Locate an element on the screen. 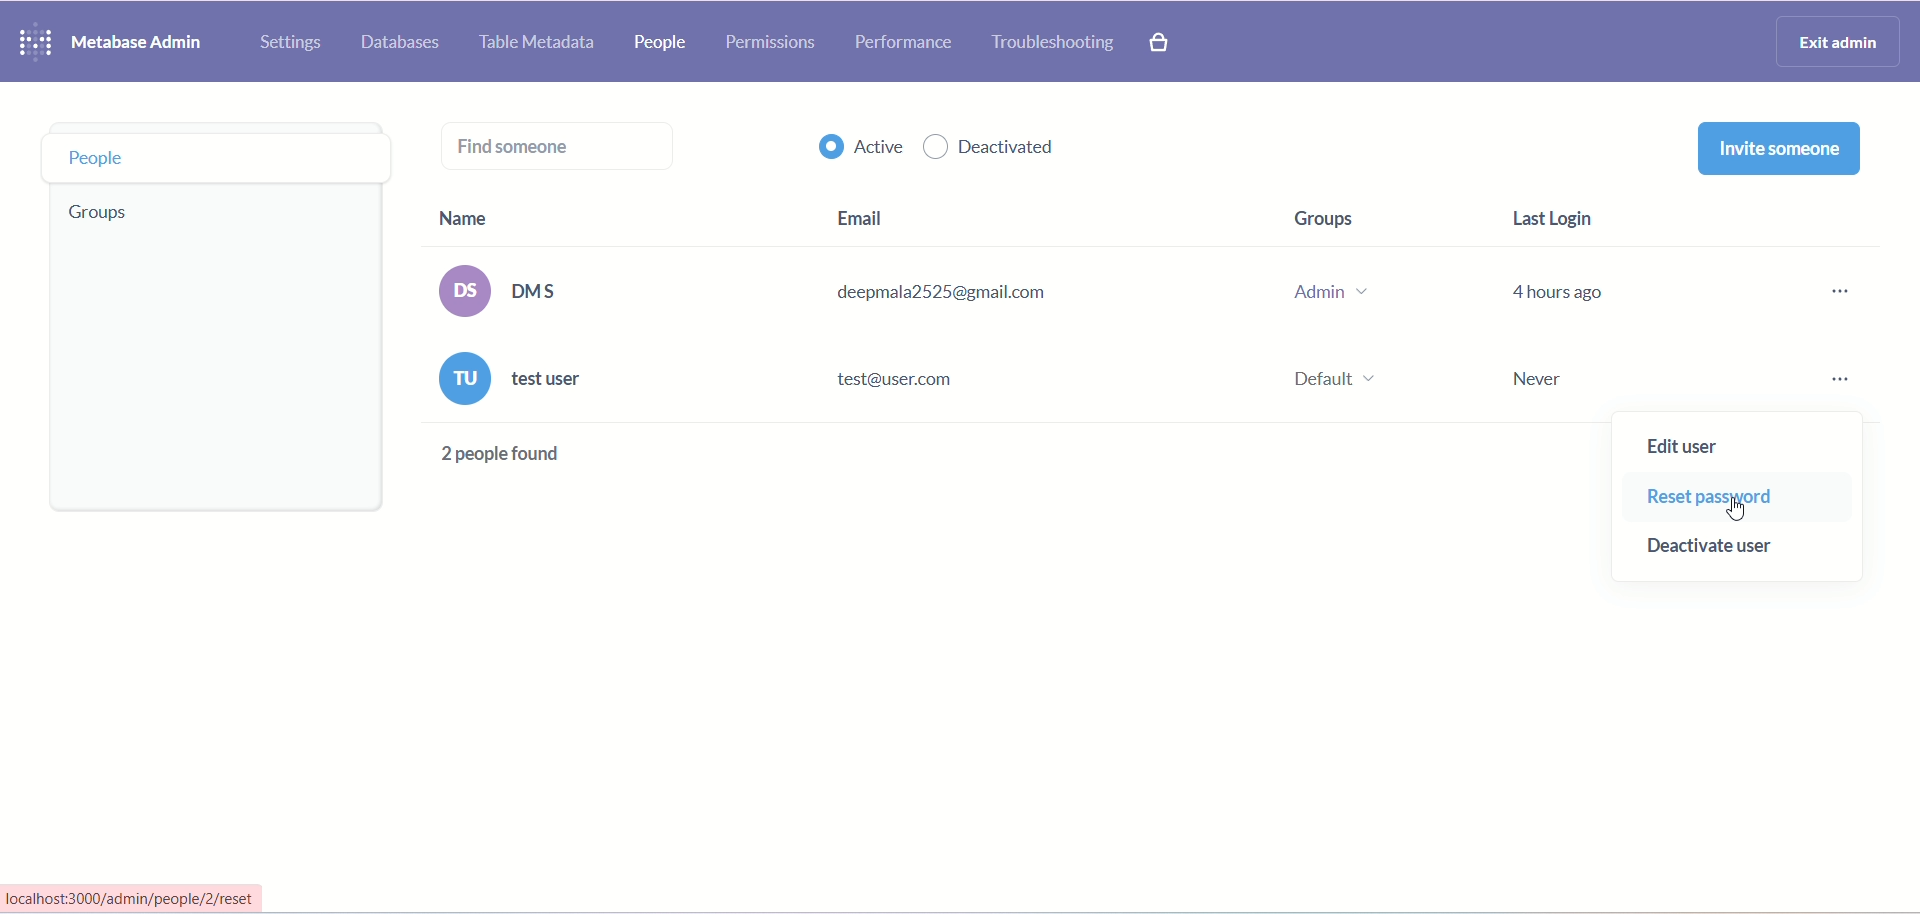  (os) DMS deepmala2525@gmail.com Admin v 4 hours ago is located at coordinates (1022, 291).